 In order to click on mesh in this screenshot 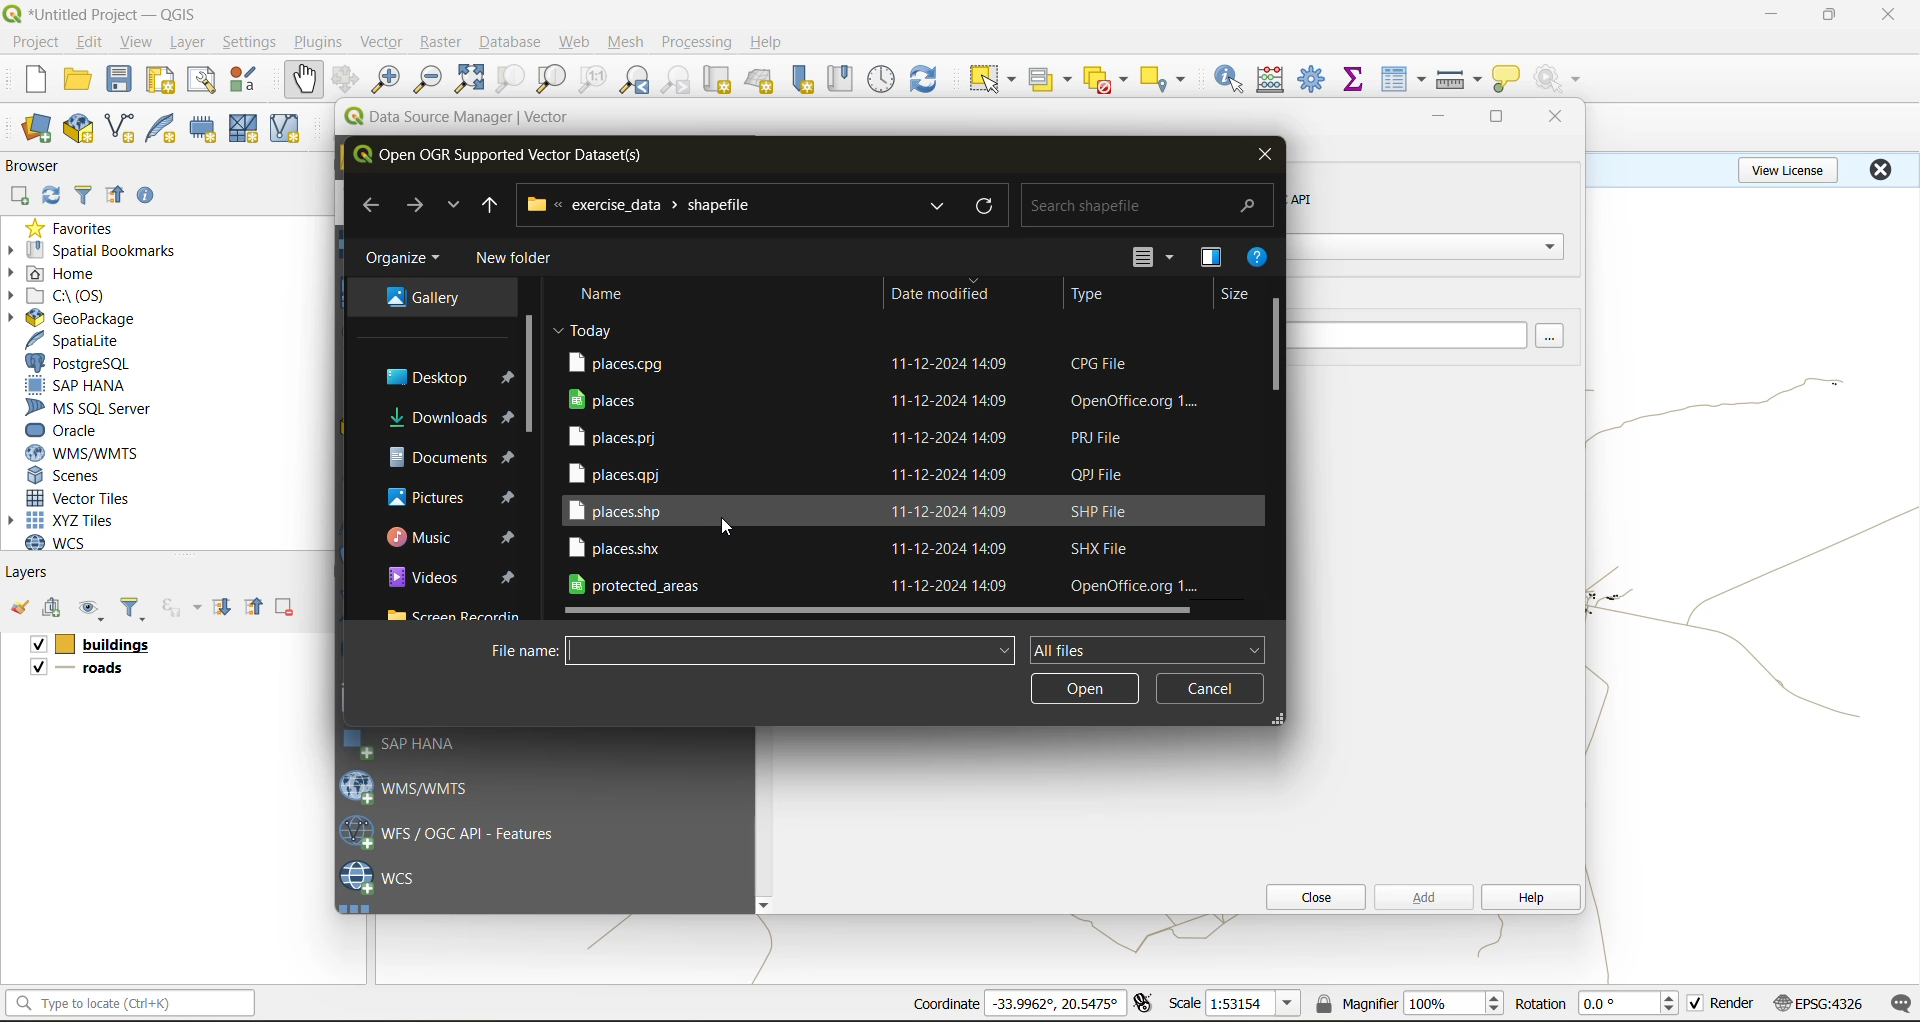, I will do `click(628, 44)`.